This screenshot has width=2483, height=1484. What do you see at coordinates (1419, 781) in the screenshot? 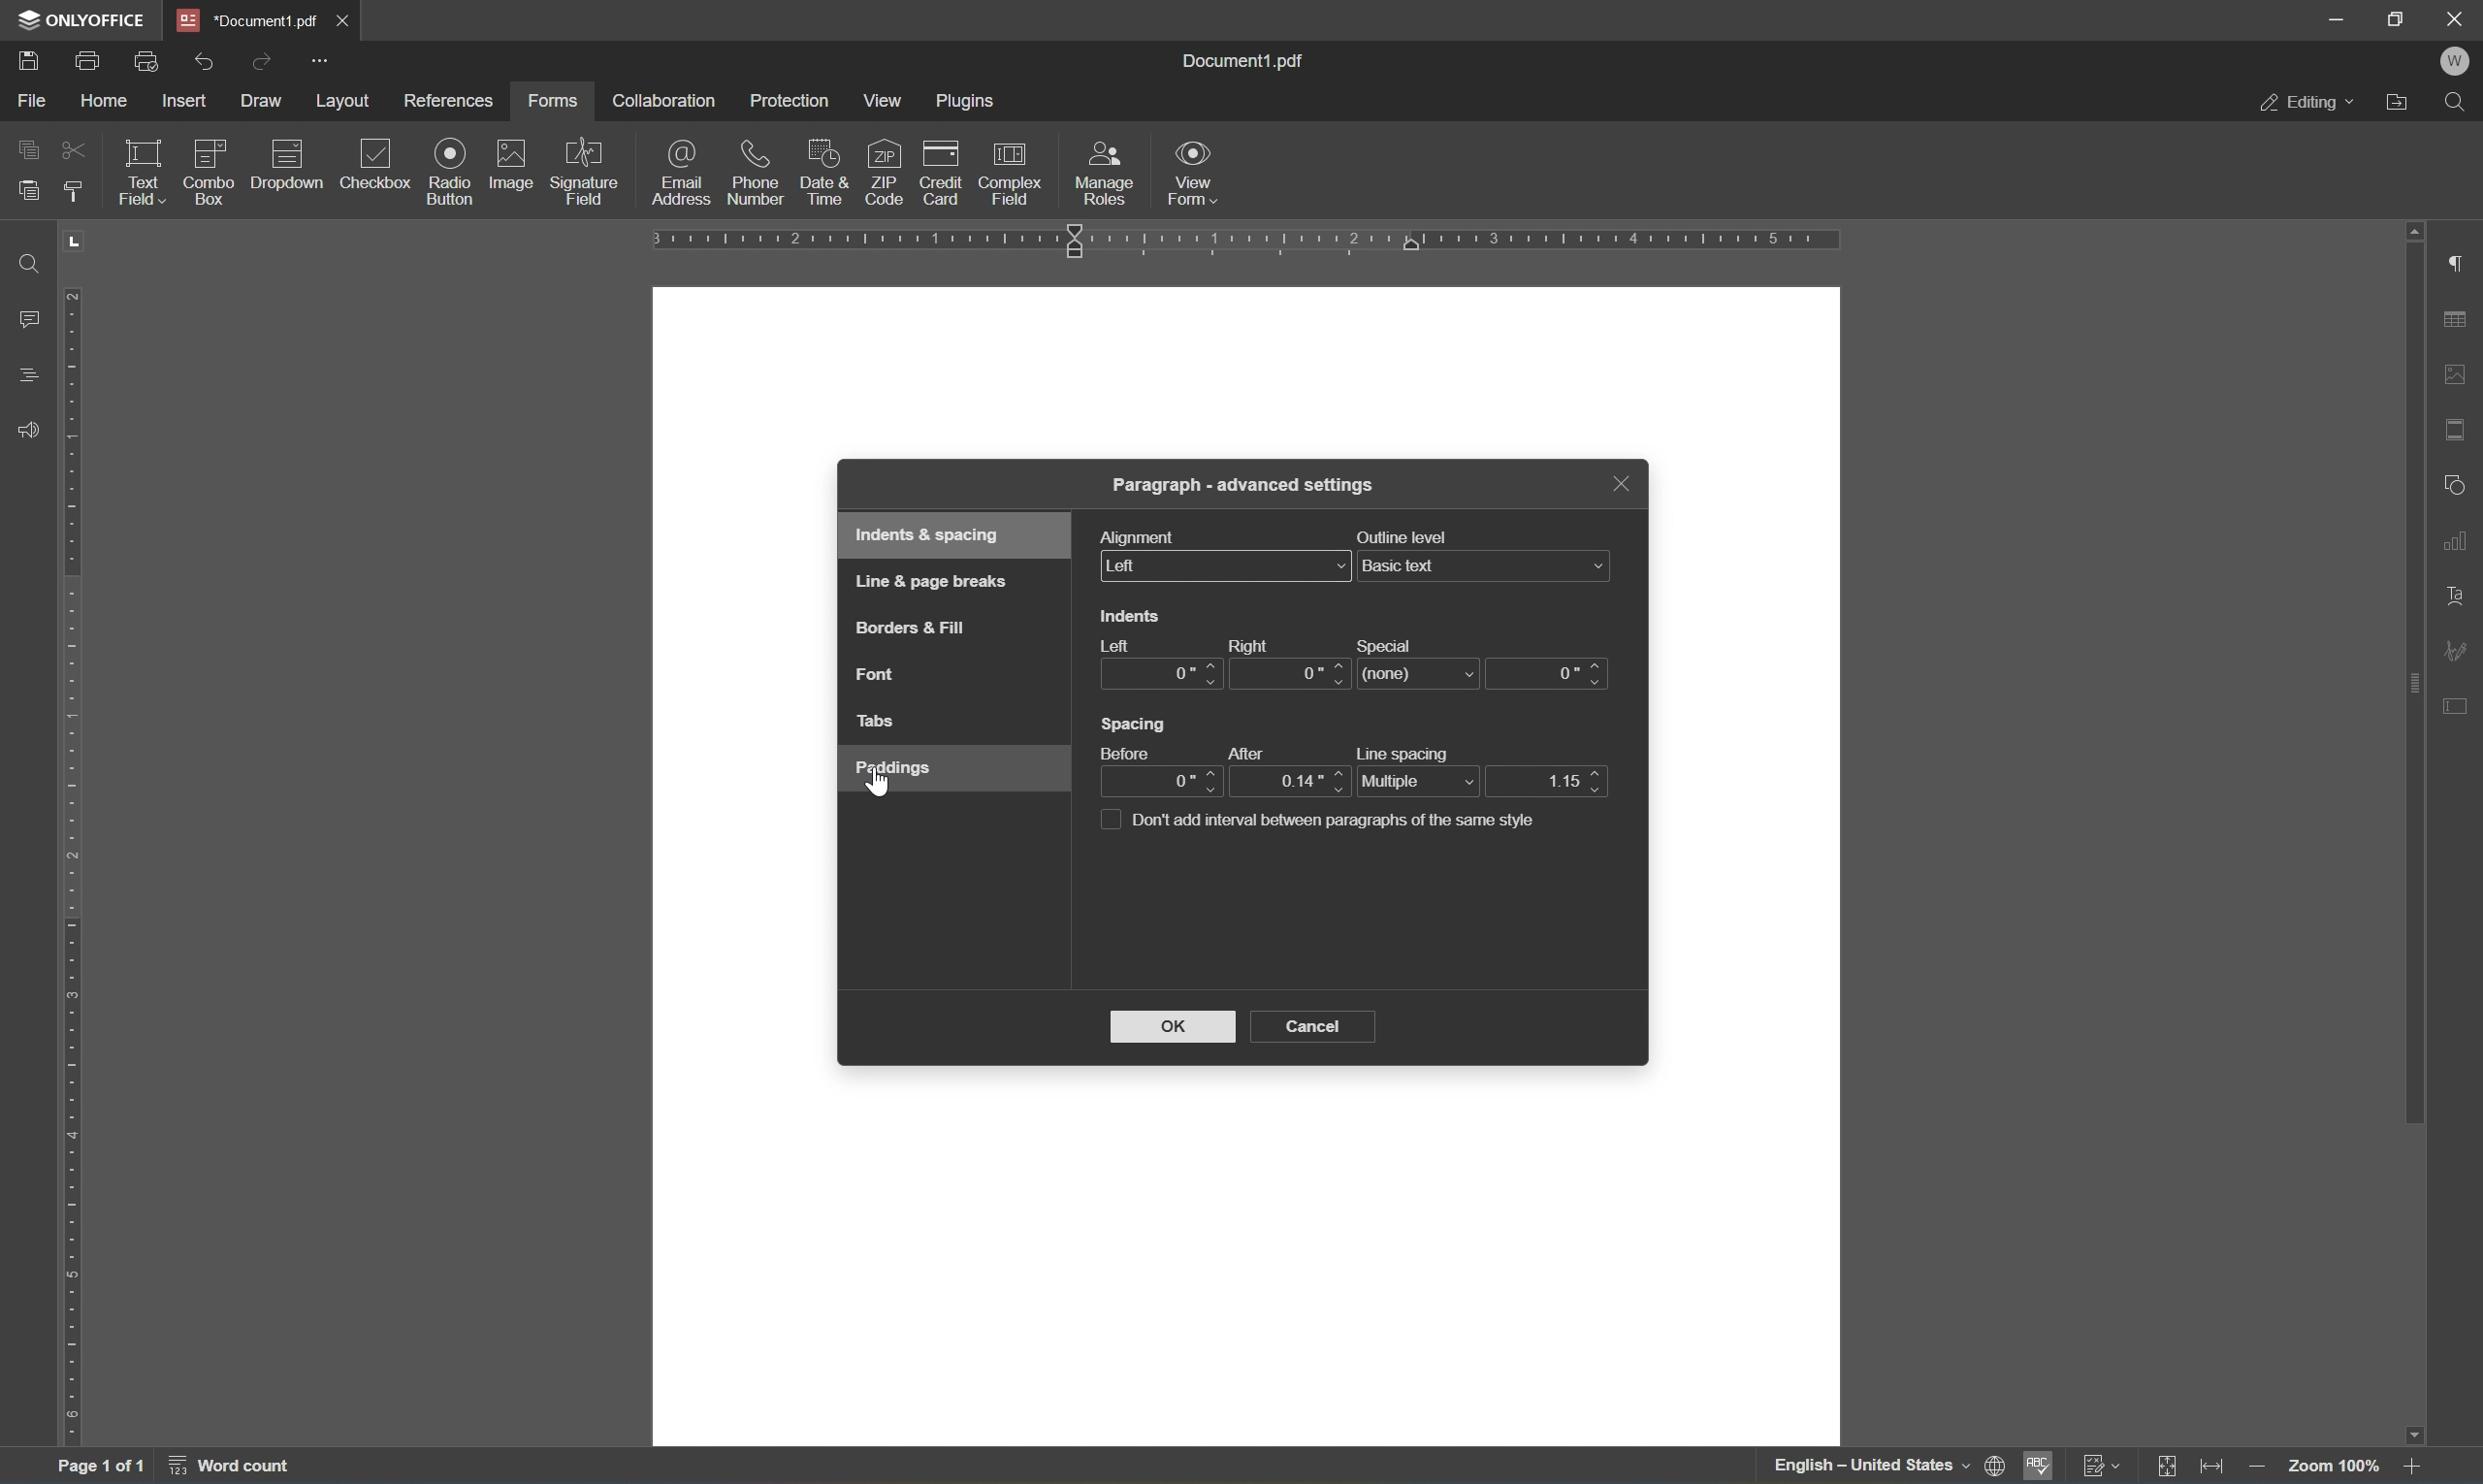
I see `multiple` at bounding box center [1419, 781].